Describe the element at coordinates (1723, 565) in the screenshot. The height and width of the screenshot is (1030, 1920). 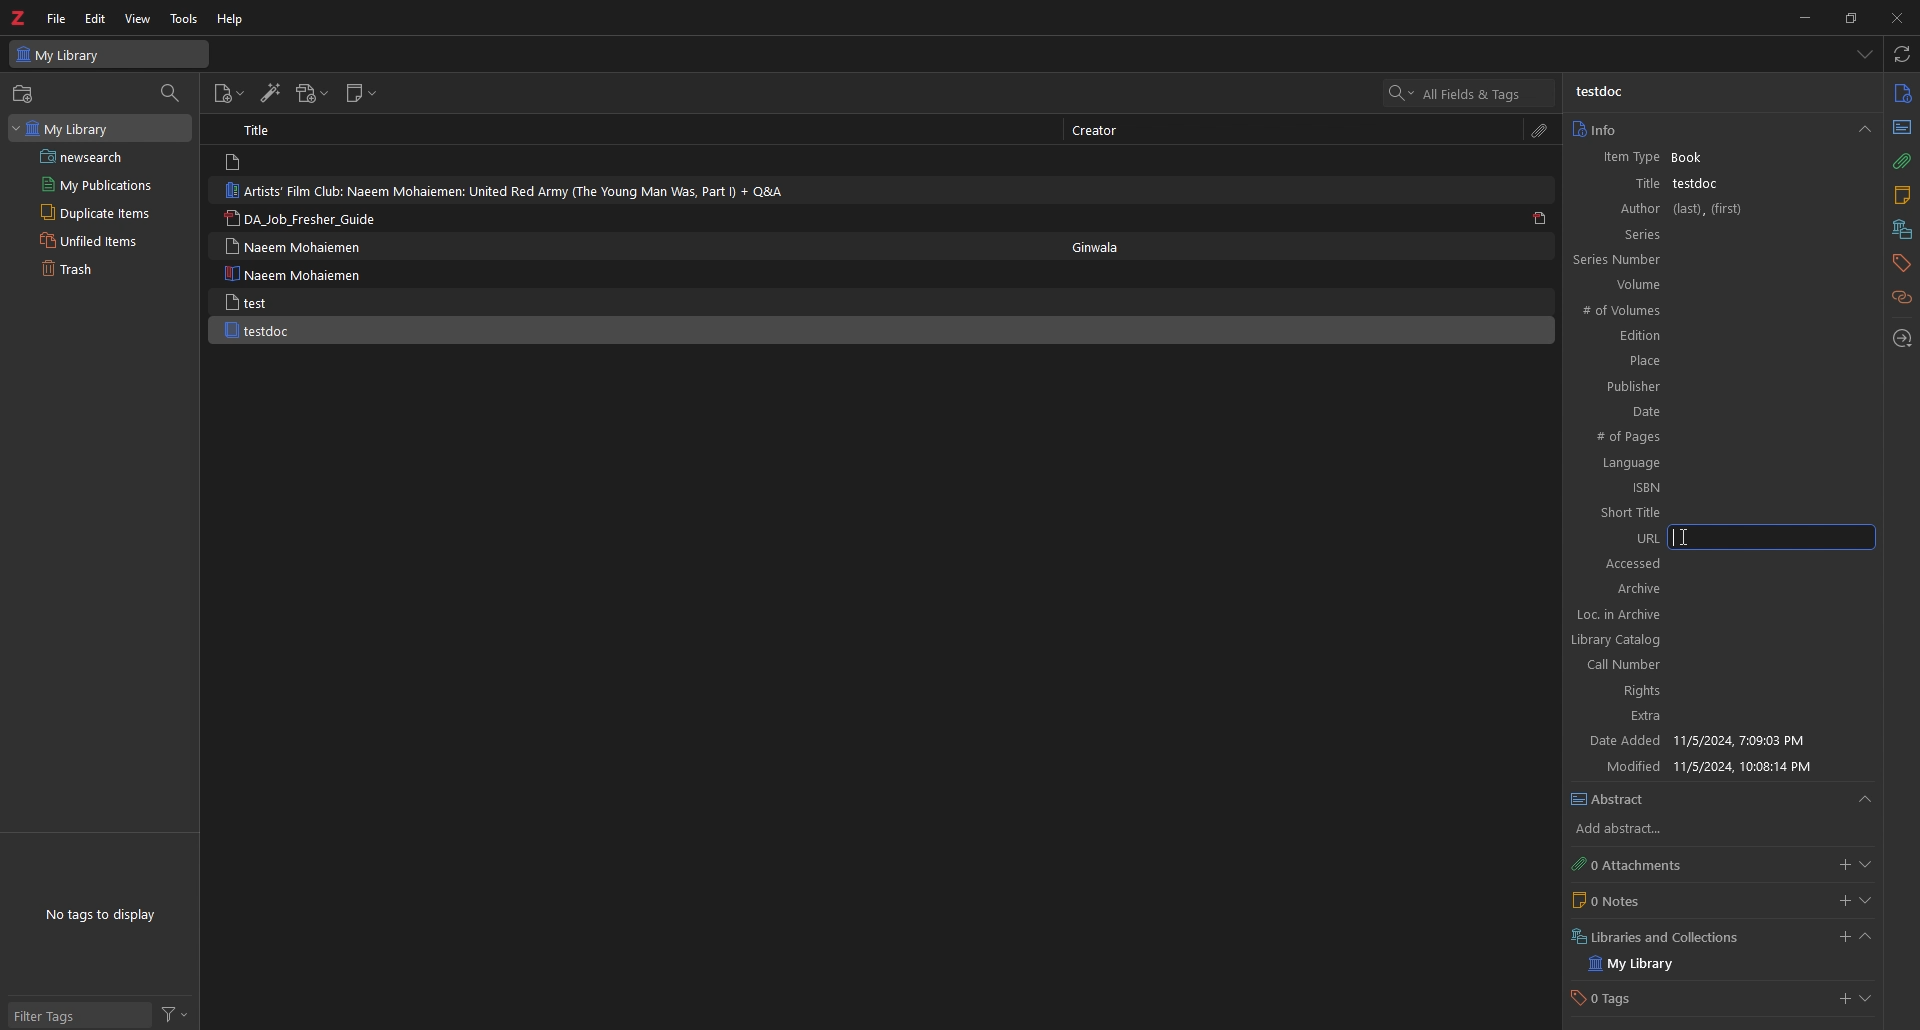
I see `Accessed` at that location.